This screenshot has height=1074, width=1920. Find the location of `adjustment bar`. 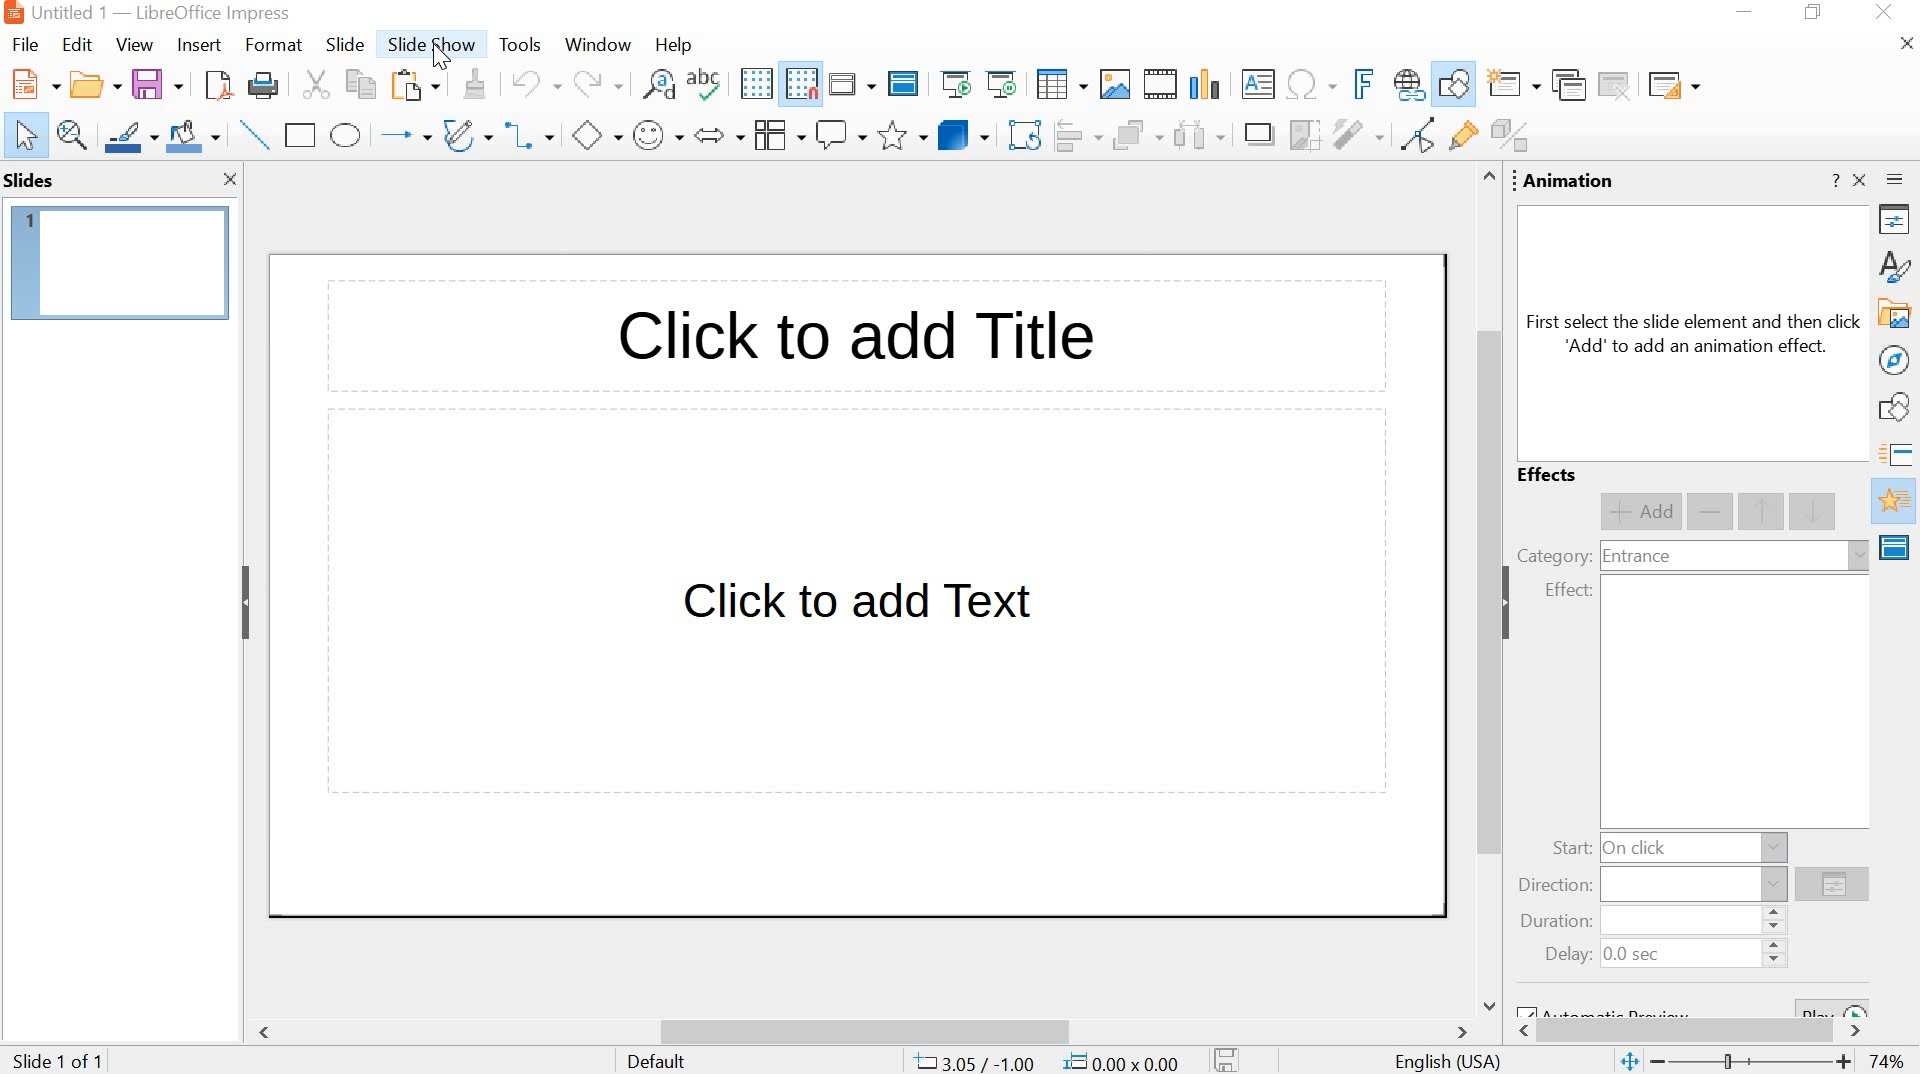

adjustment bar is located at coordinates (1755, 1063).